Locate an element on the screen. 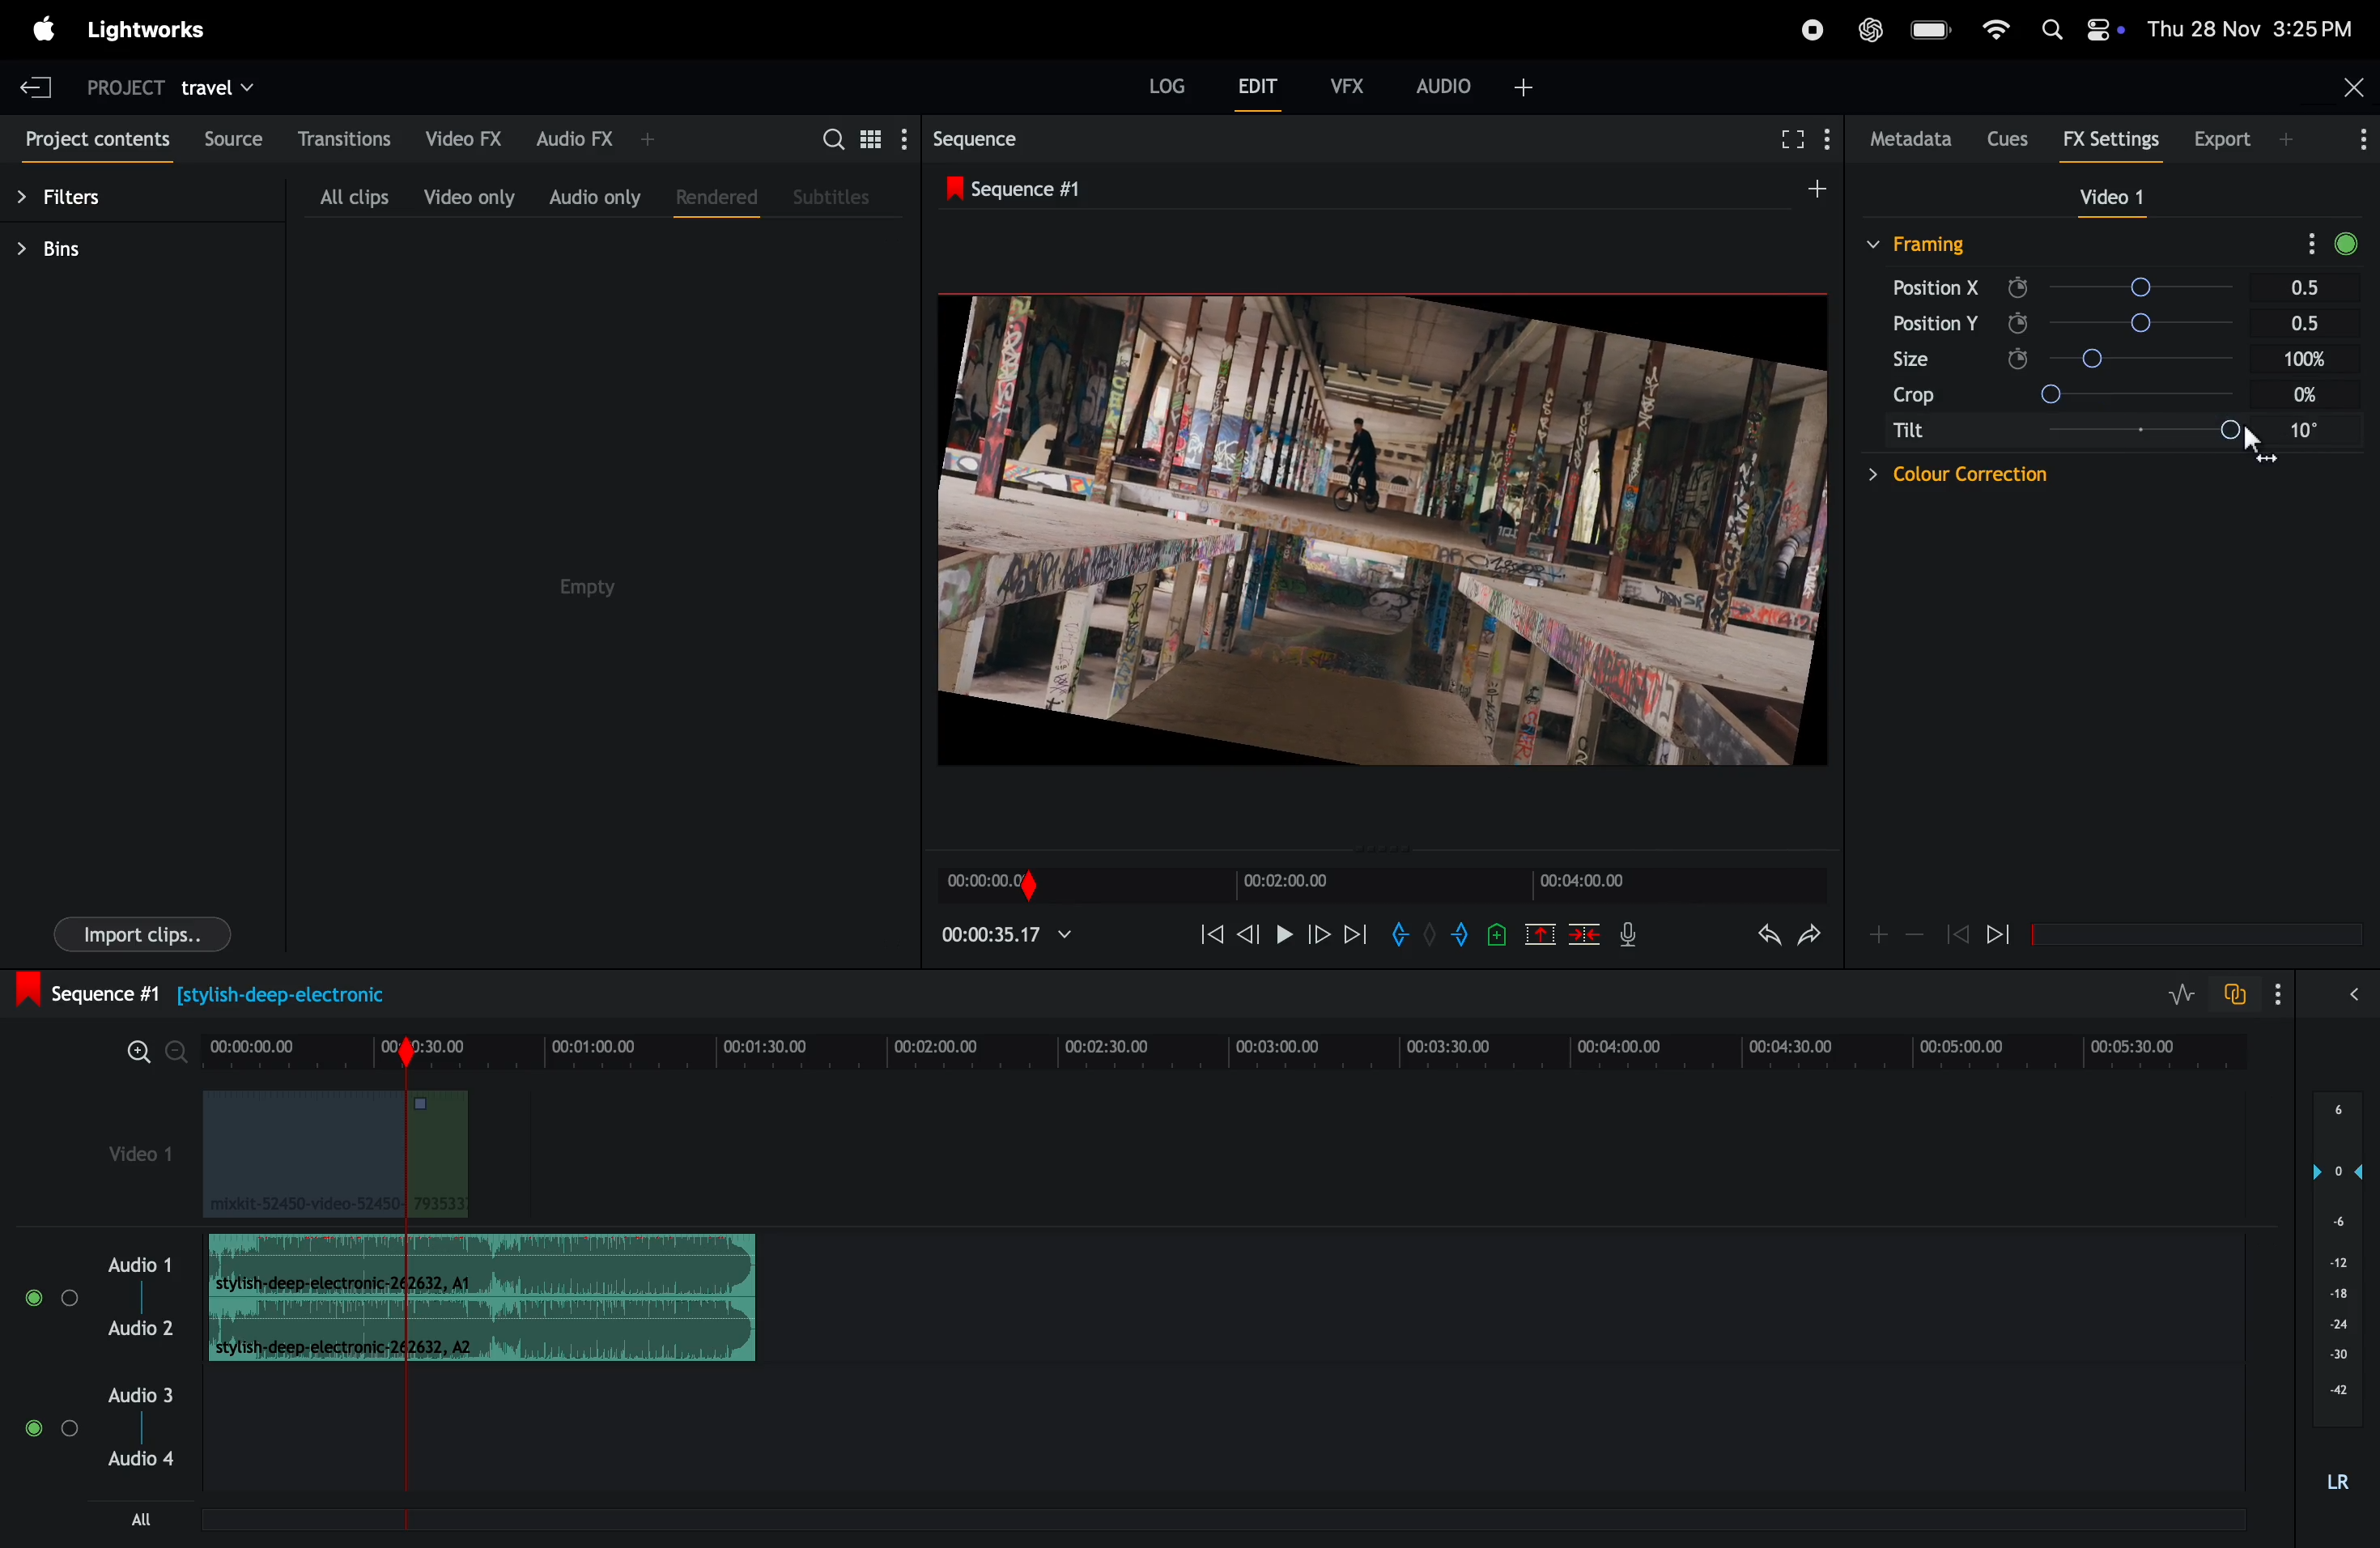 The image size is (2380, 1548). time frame is located at coordinates (1231, 1047).